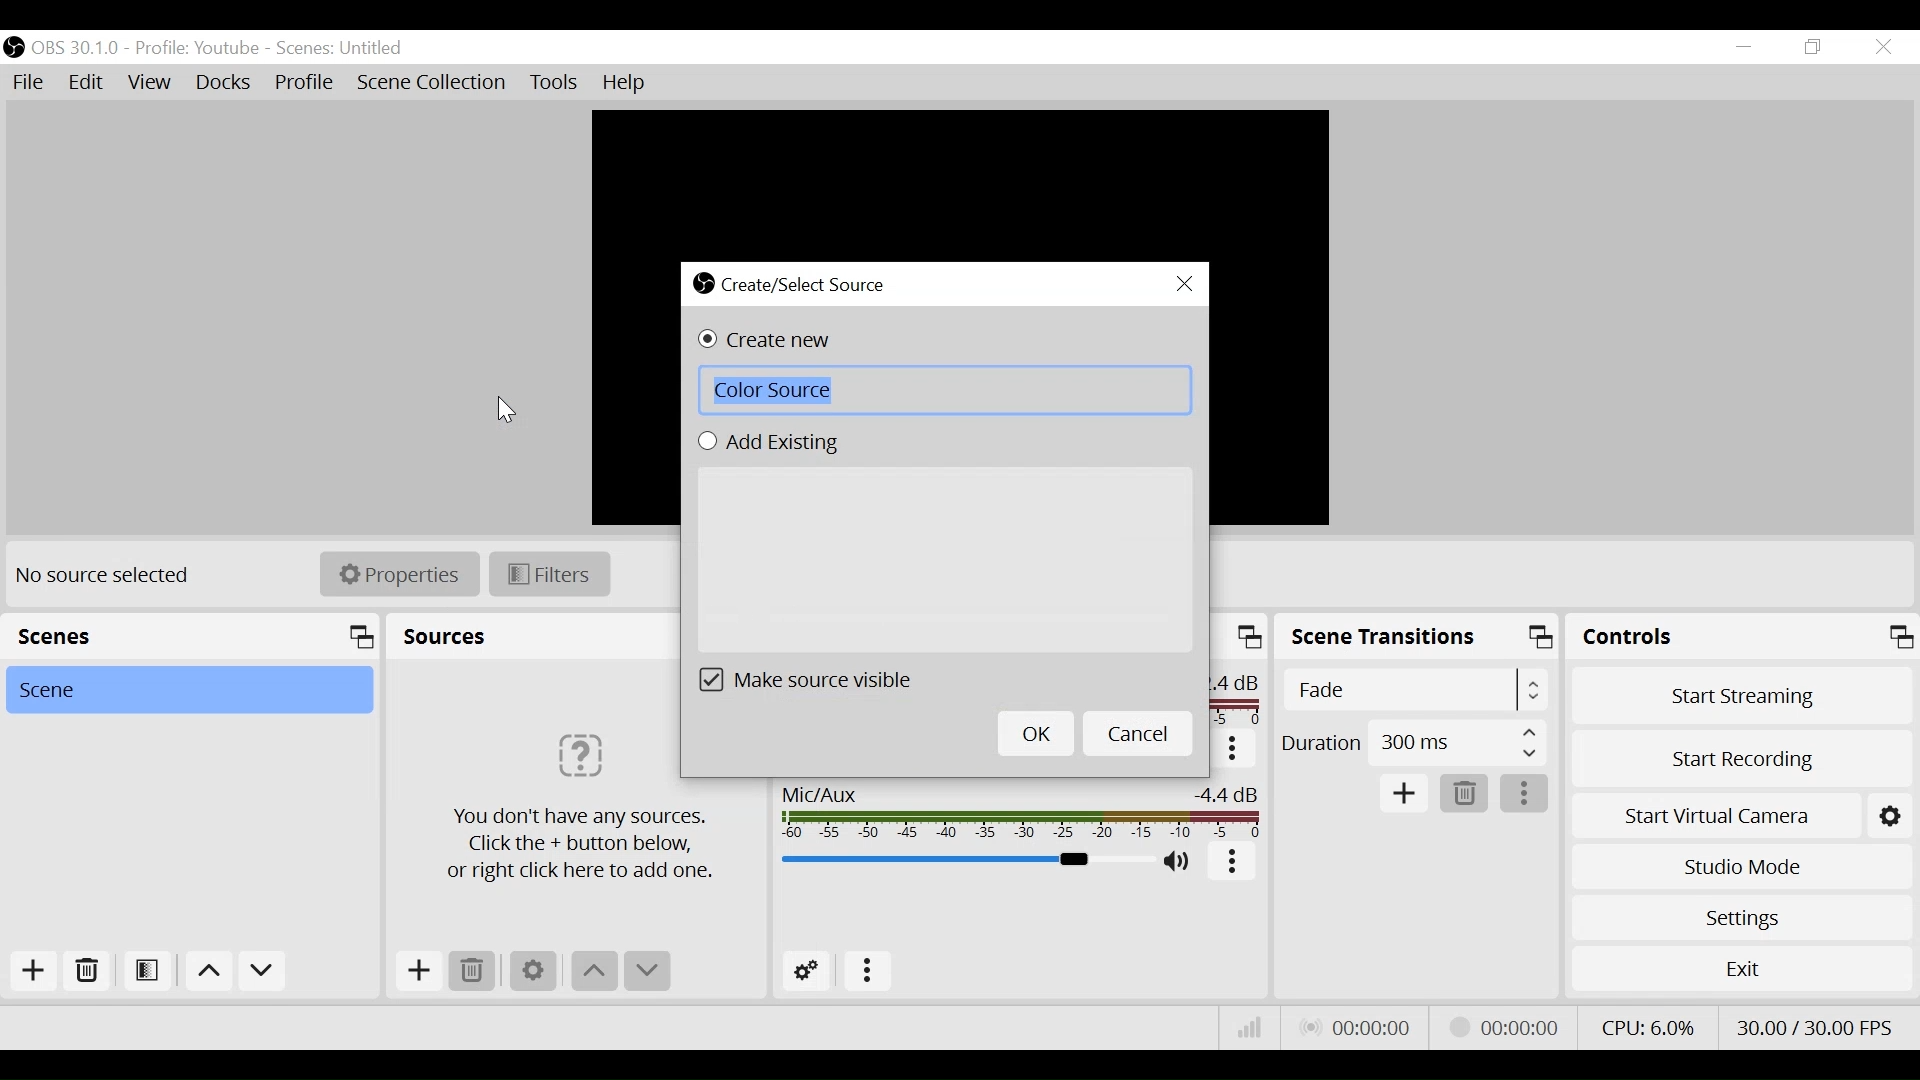  What do you see at coordinates (187, 690) in the screenshot?
I see `Scene` at bounding box center [187, 690].